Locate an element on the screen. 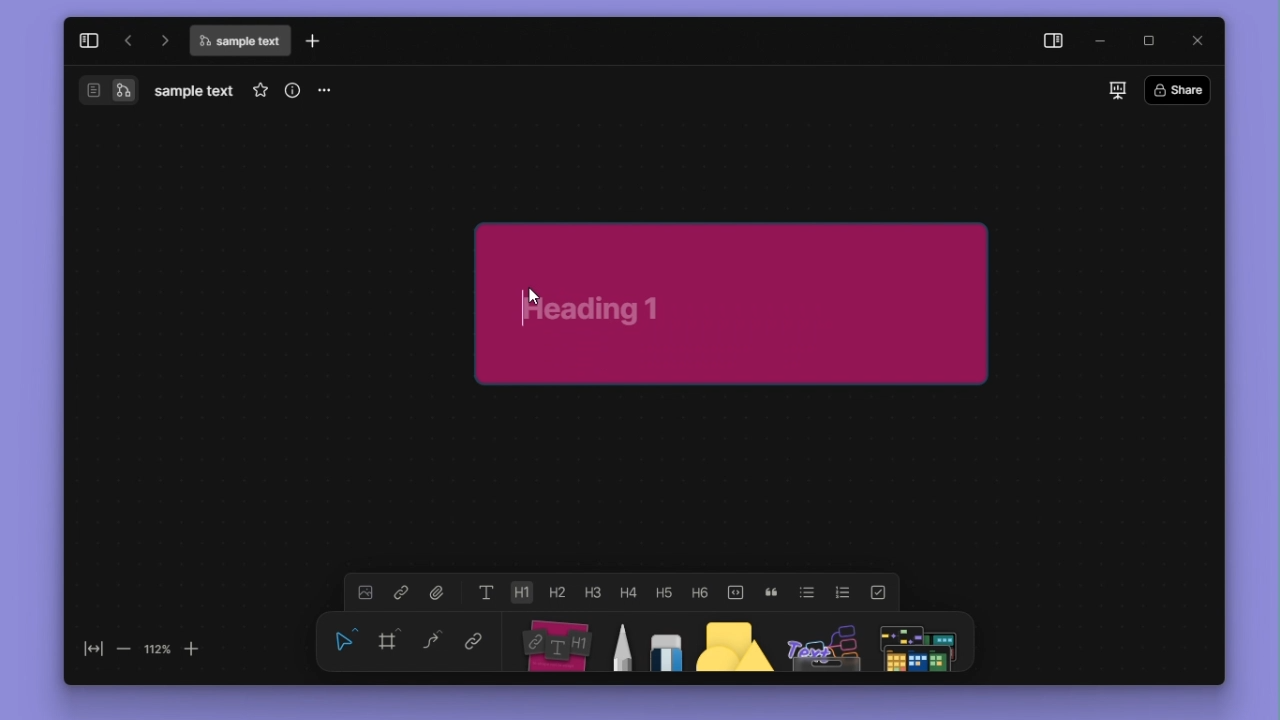 This screenshot has height=720, width=1280. zoom in is located at coordinates (191, 650).